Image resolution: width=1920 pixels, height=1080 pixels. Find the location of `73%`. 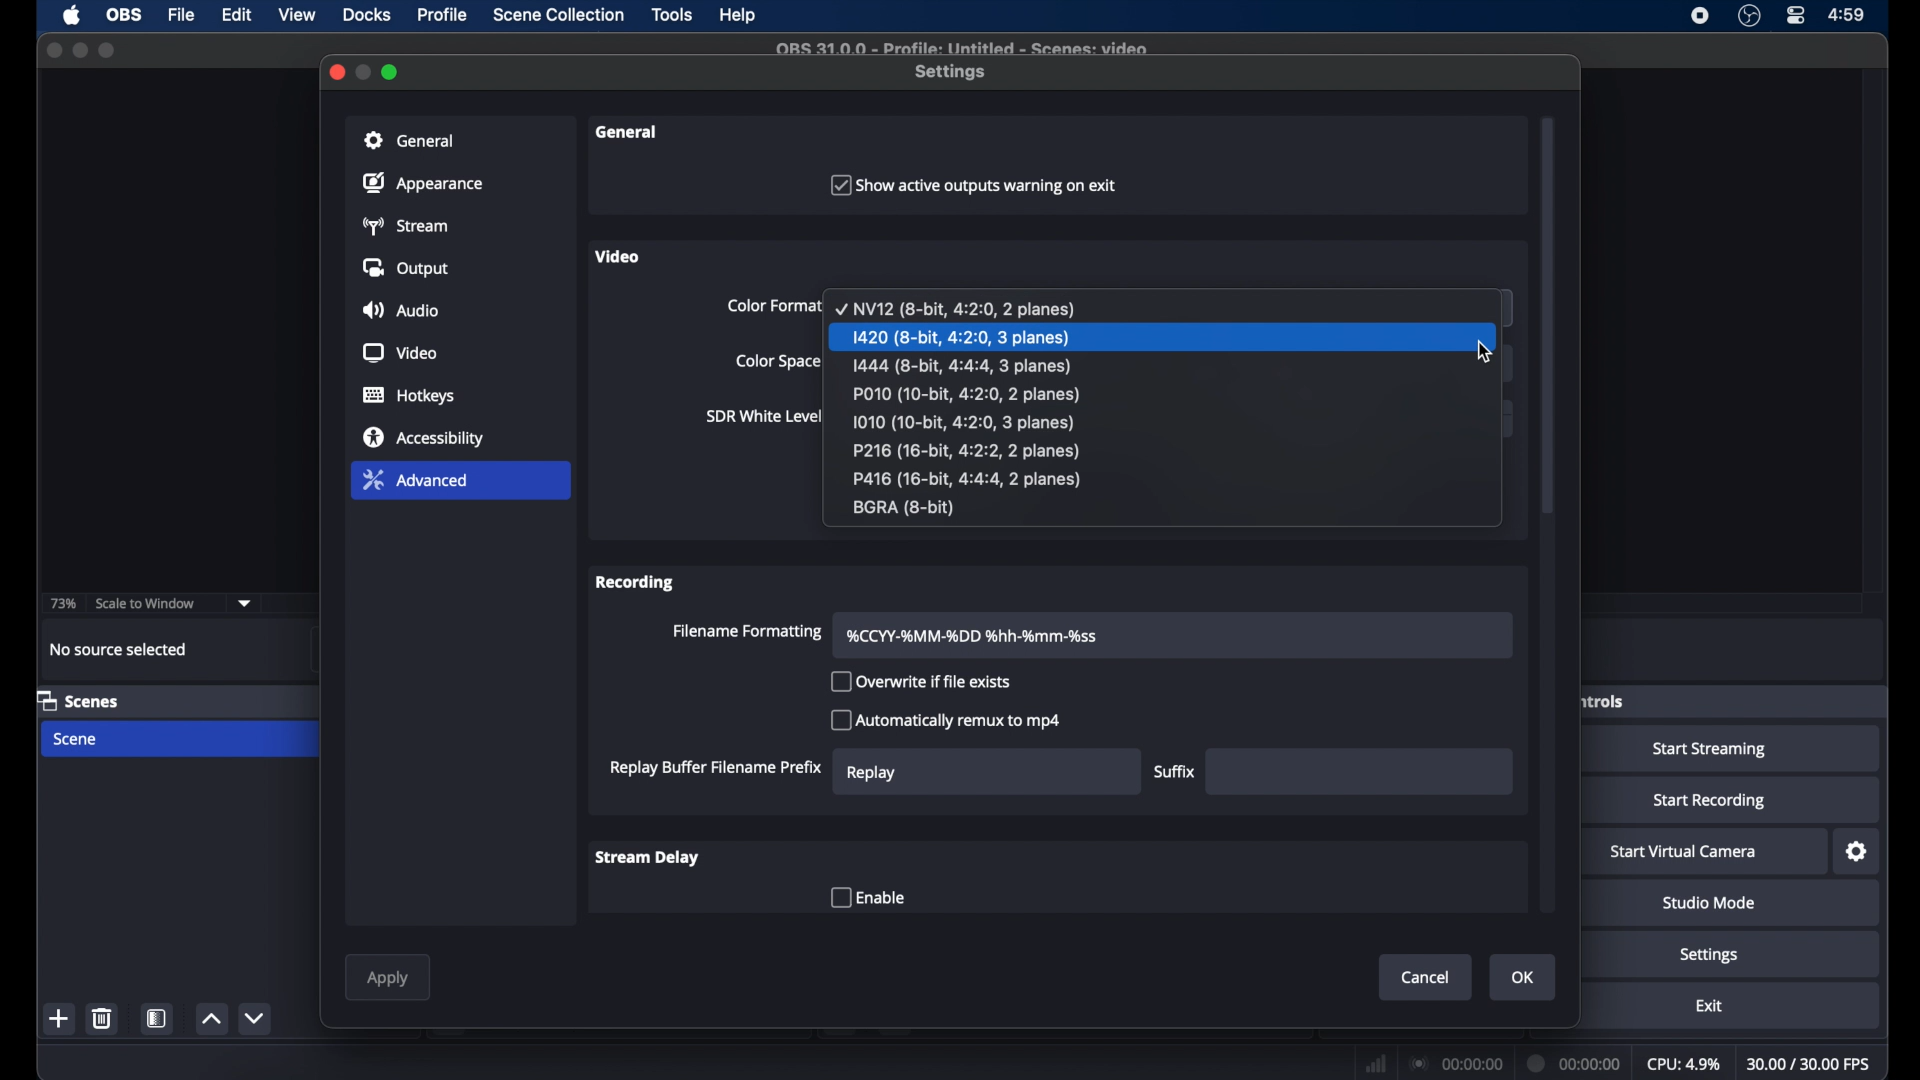

73% is located at coordinates (62, 603).